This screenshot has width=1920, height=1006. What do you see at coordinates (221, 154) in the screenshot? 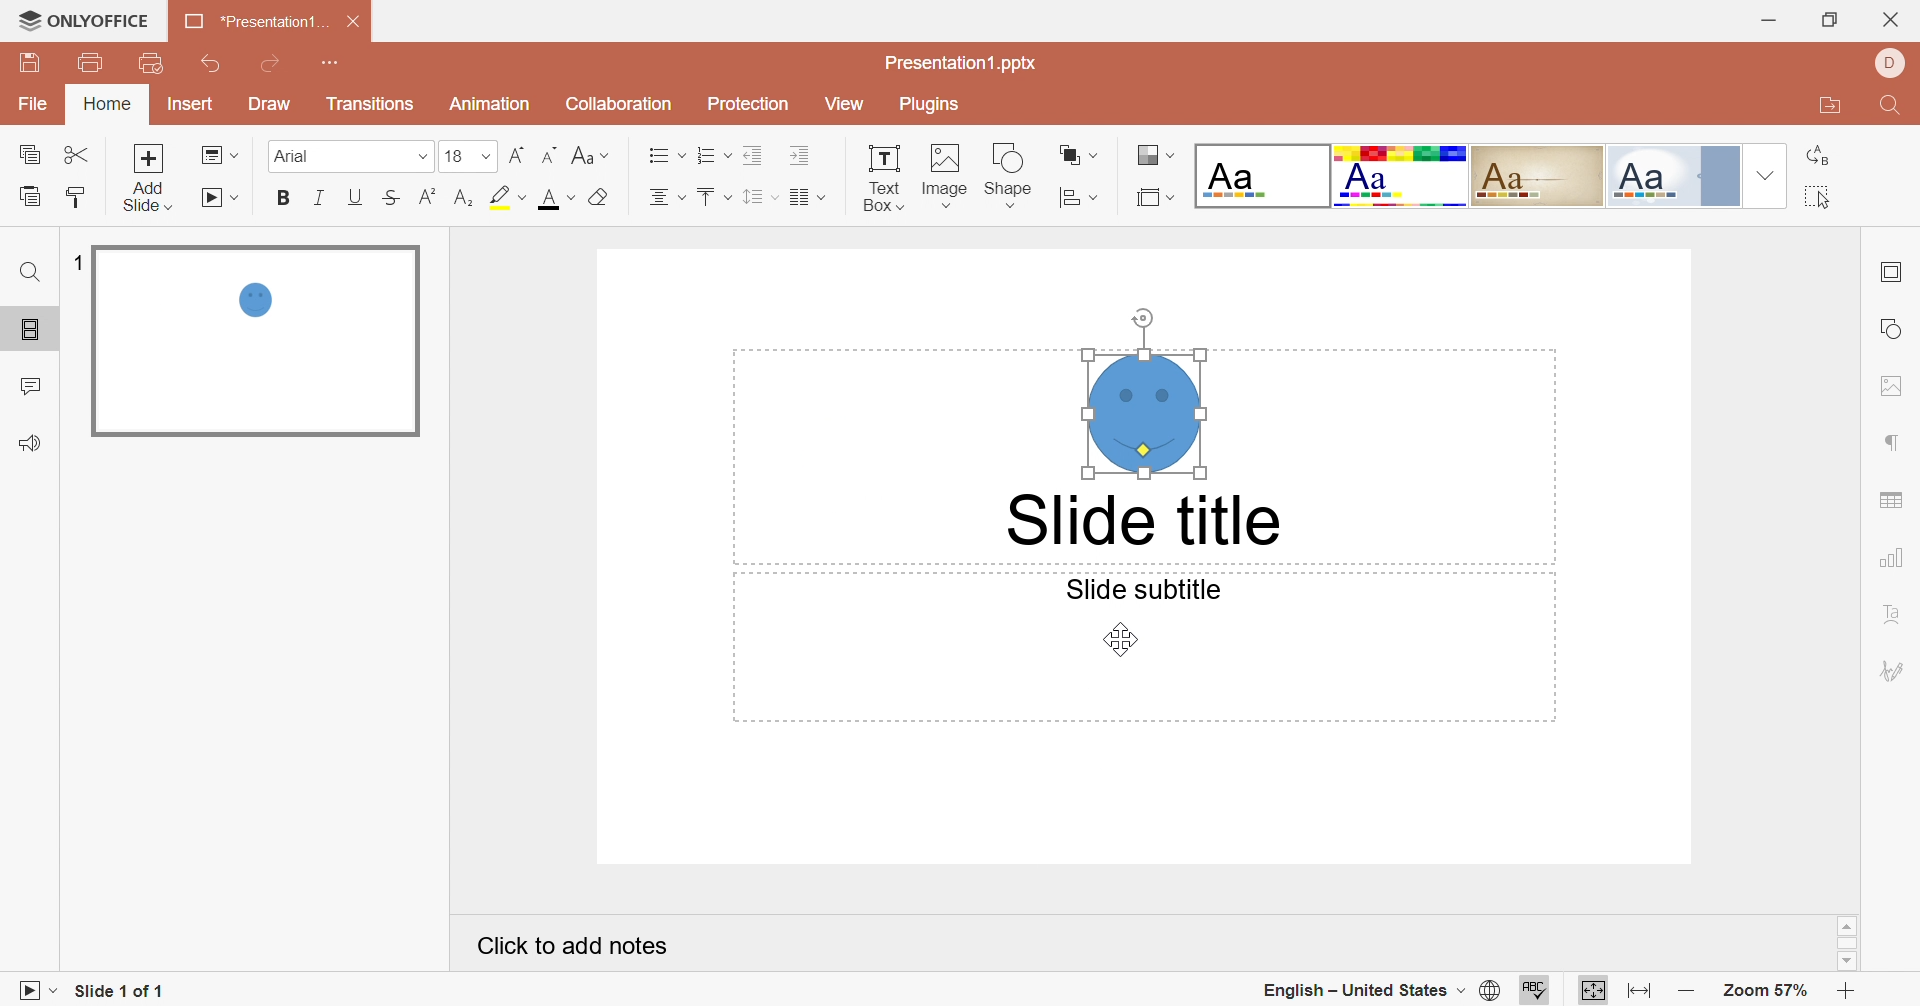
I see `Change slide layout` at bounding box center [221, 154].